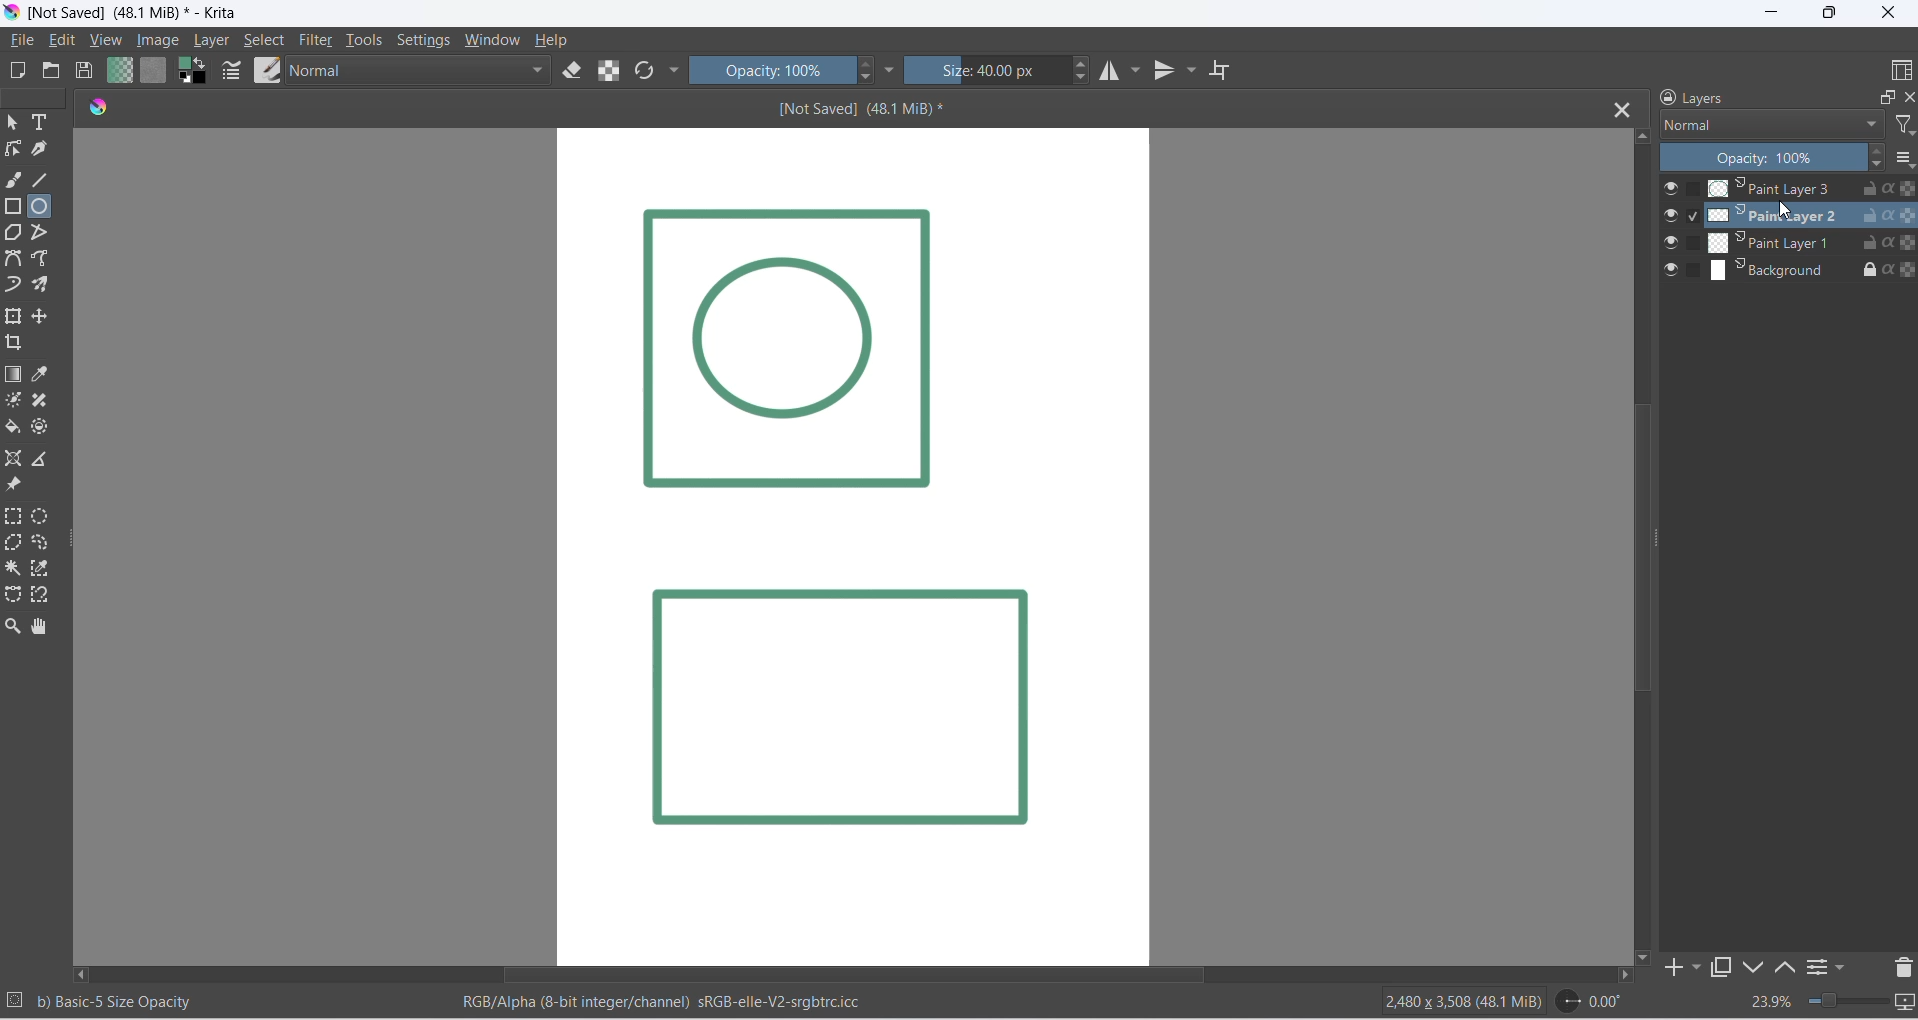  What do you see at coordinates (1770, 215) in the screenshot?
I see `paint layer 1` at bounding box center [1770, 215].